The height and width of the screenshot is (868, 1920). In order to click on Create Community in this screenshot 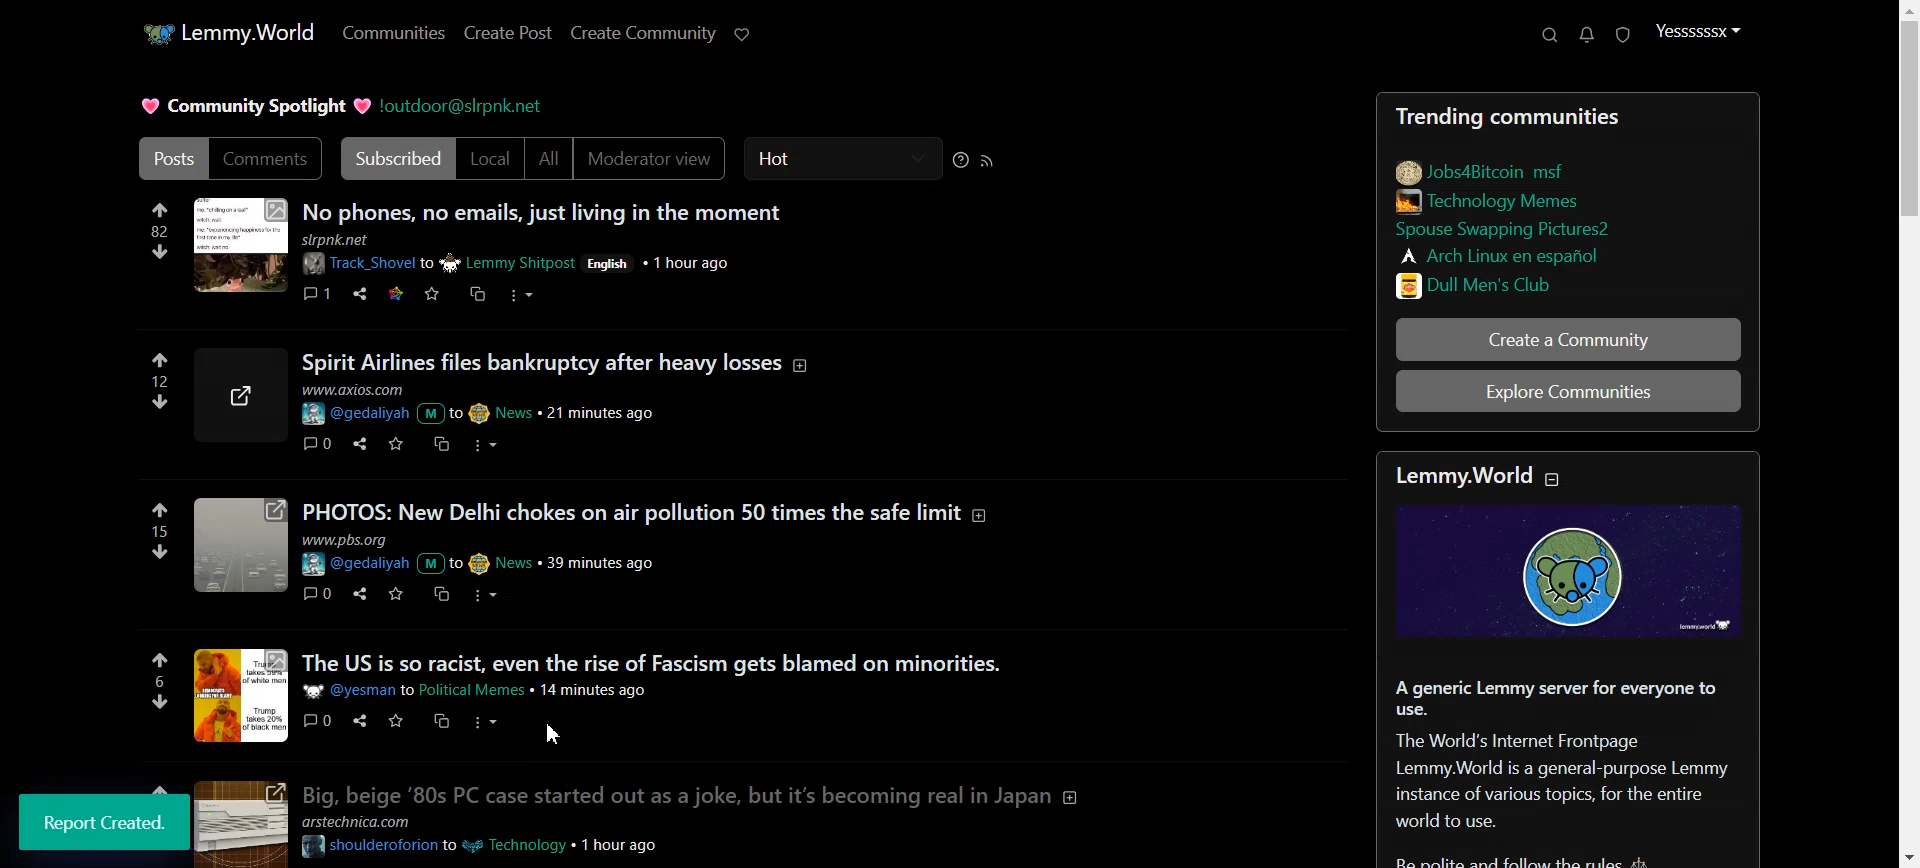, I will do `click(644, 33)`.